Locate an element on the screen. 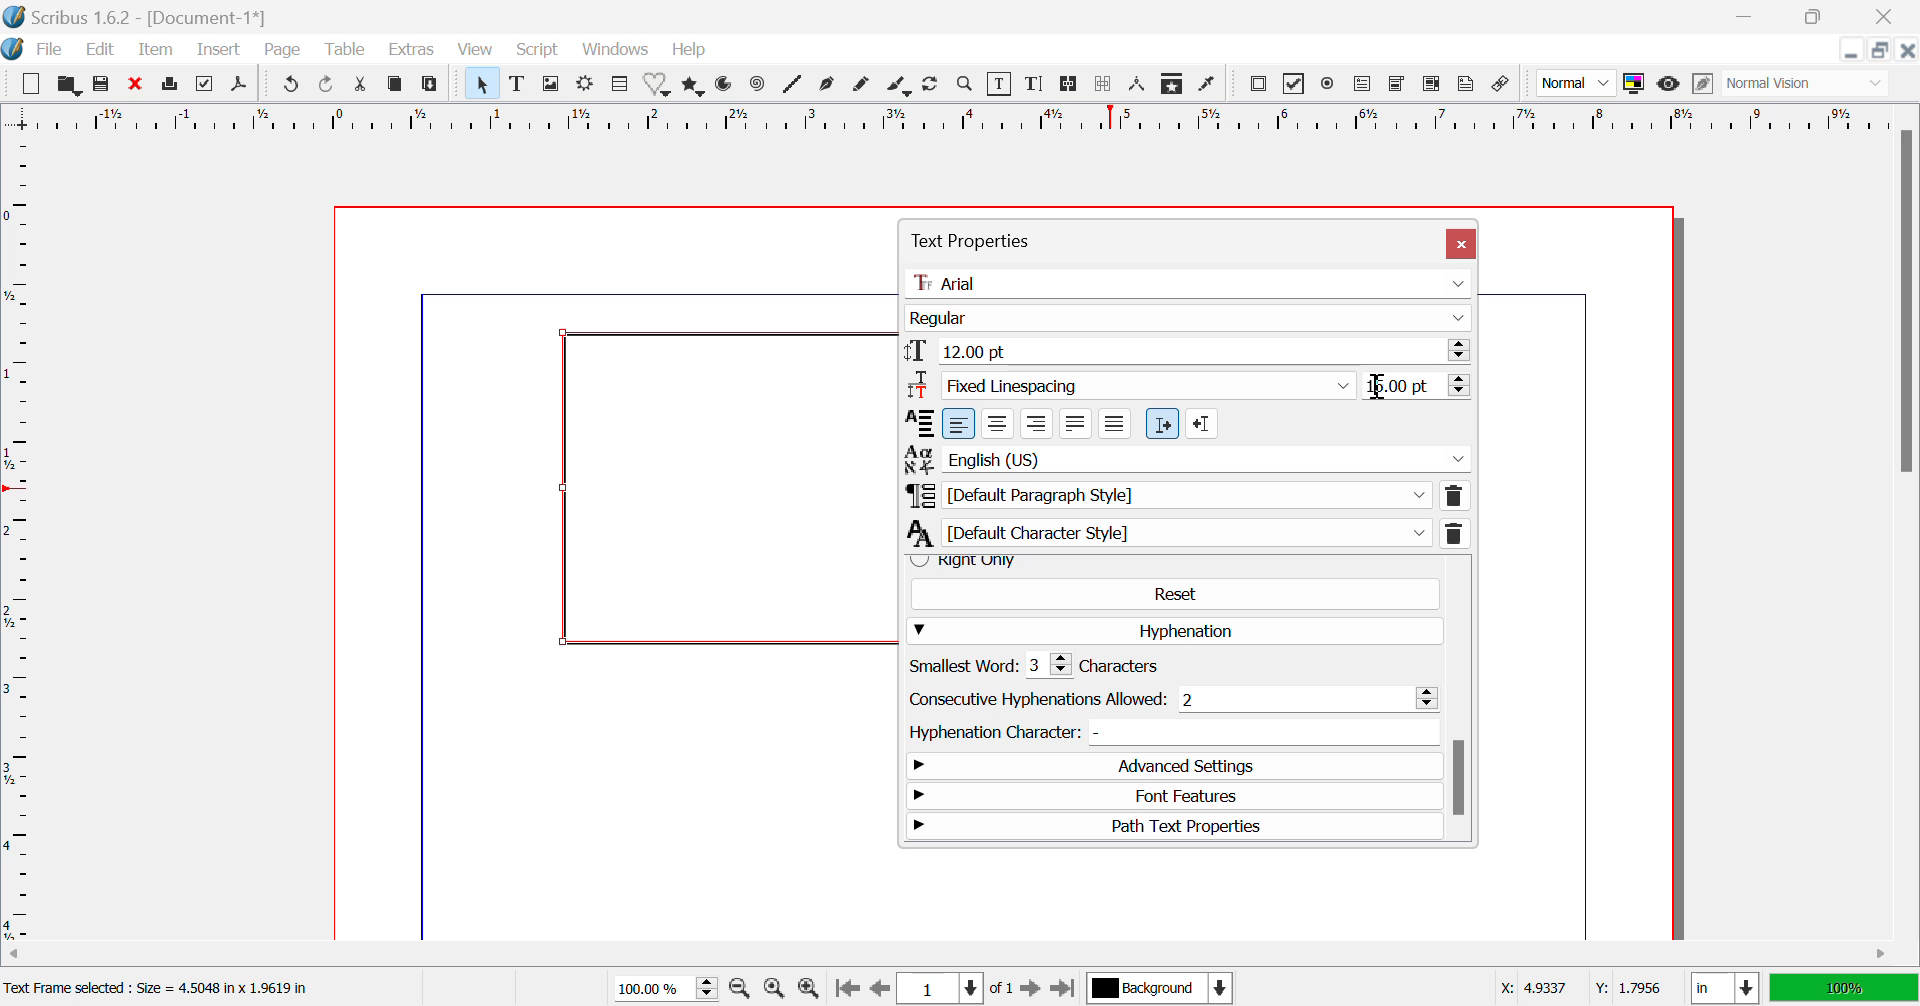  Hyphenation is located at coordinates (1176, 631).